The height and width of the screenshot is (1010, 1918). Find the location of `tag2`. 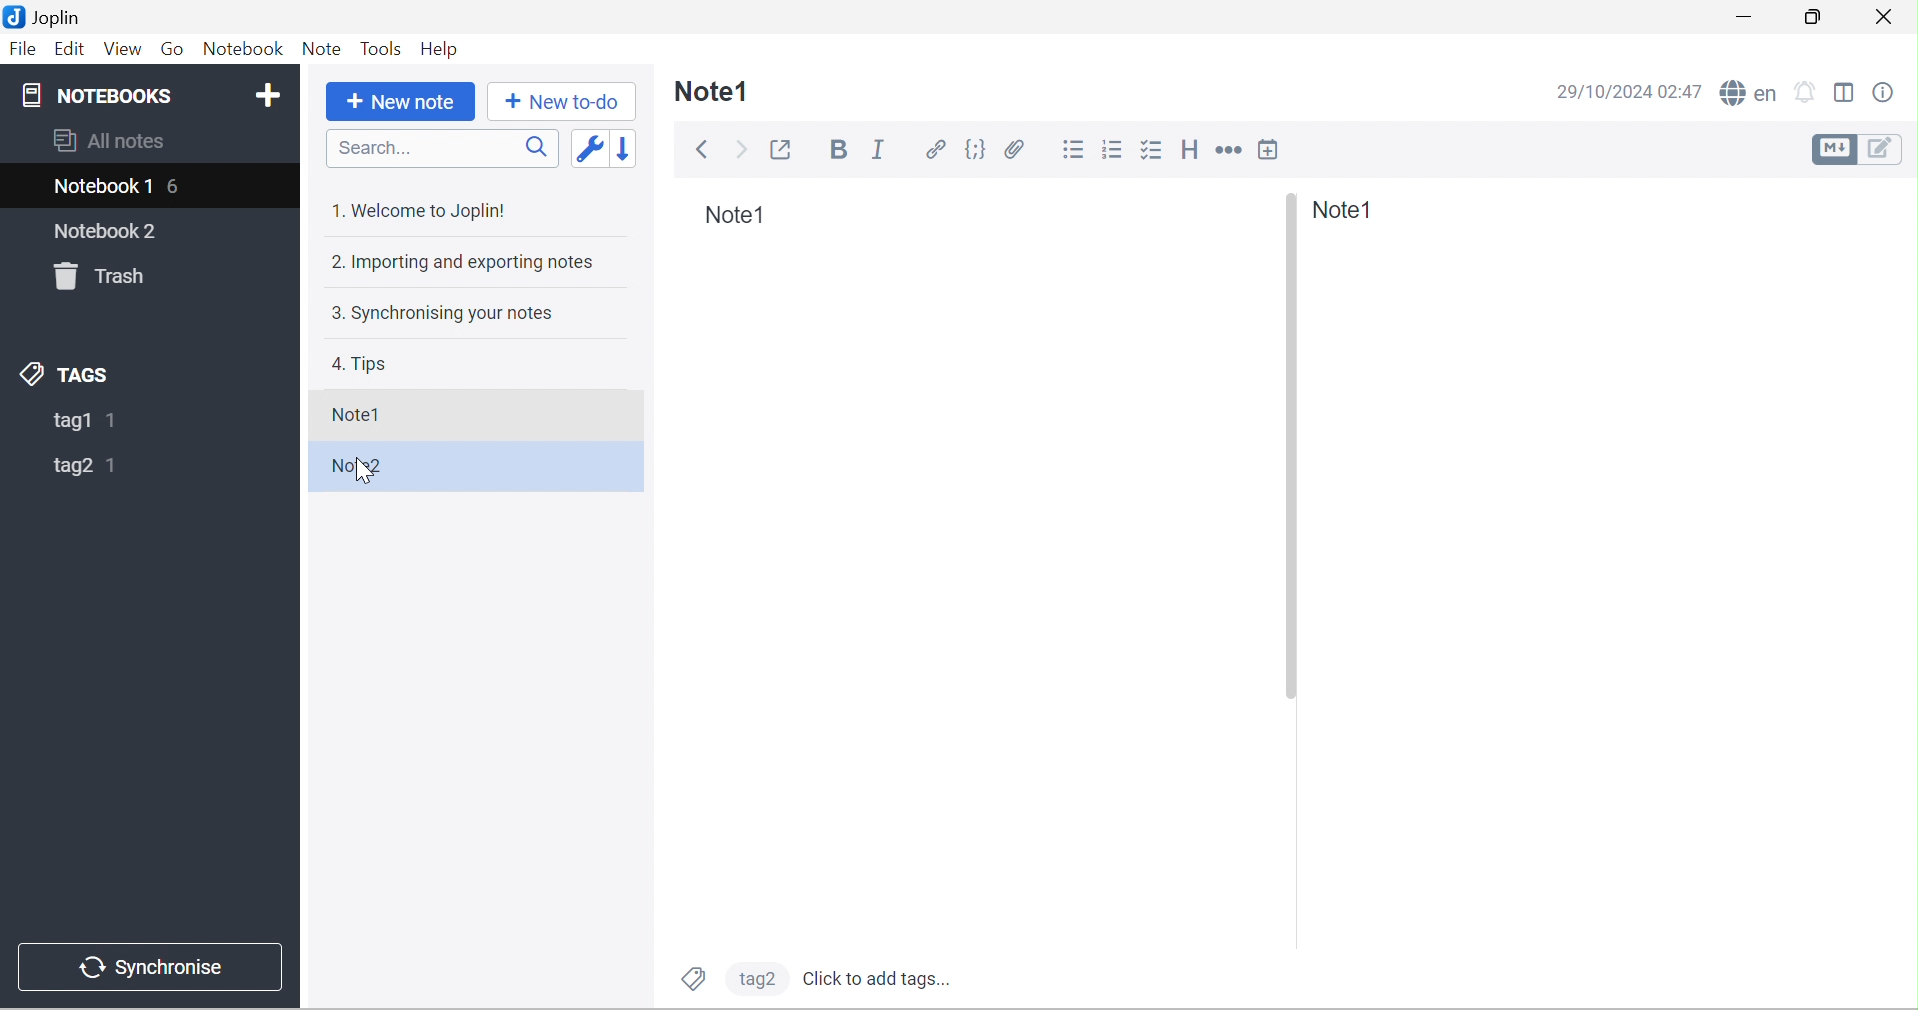

tag2 is located at coordinates (71, 469).